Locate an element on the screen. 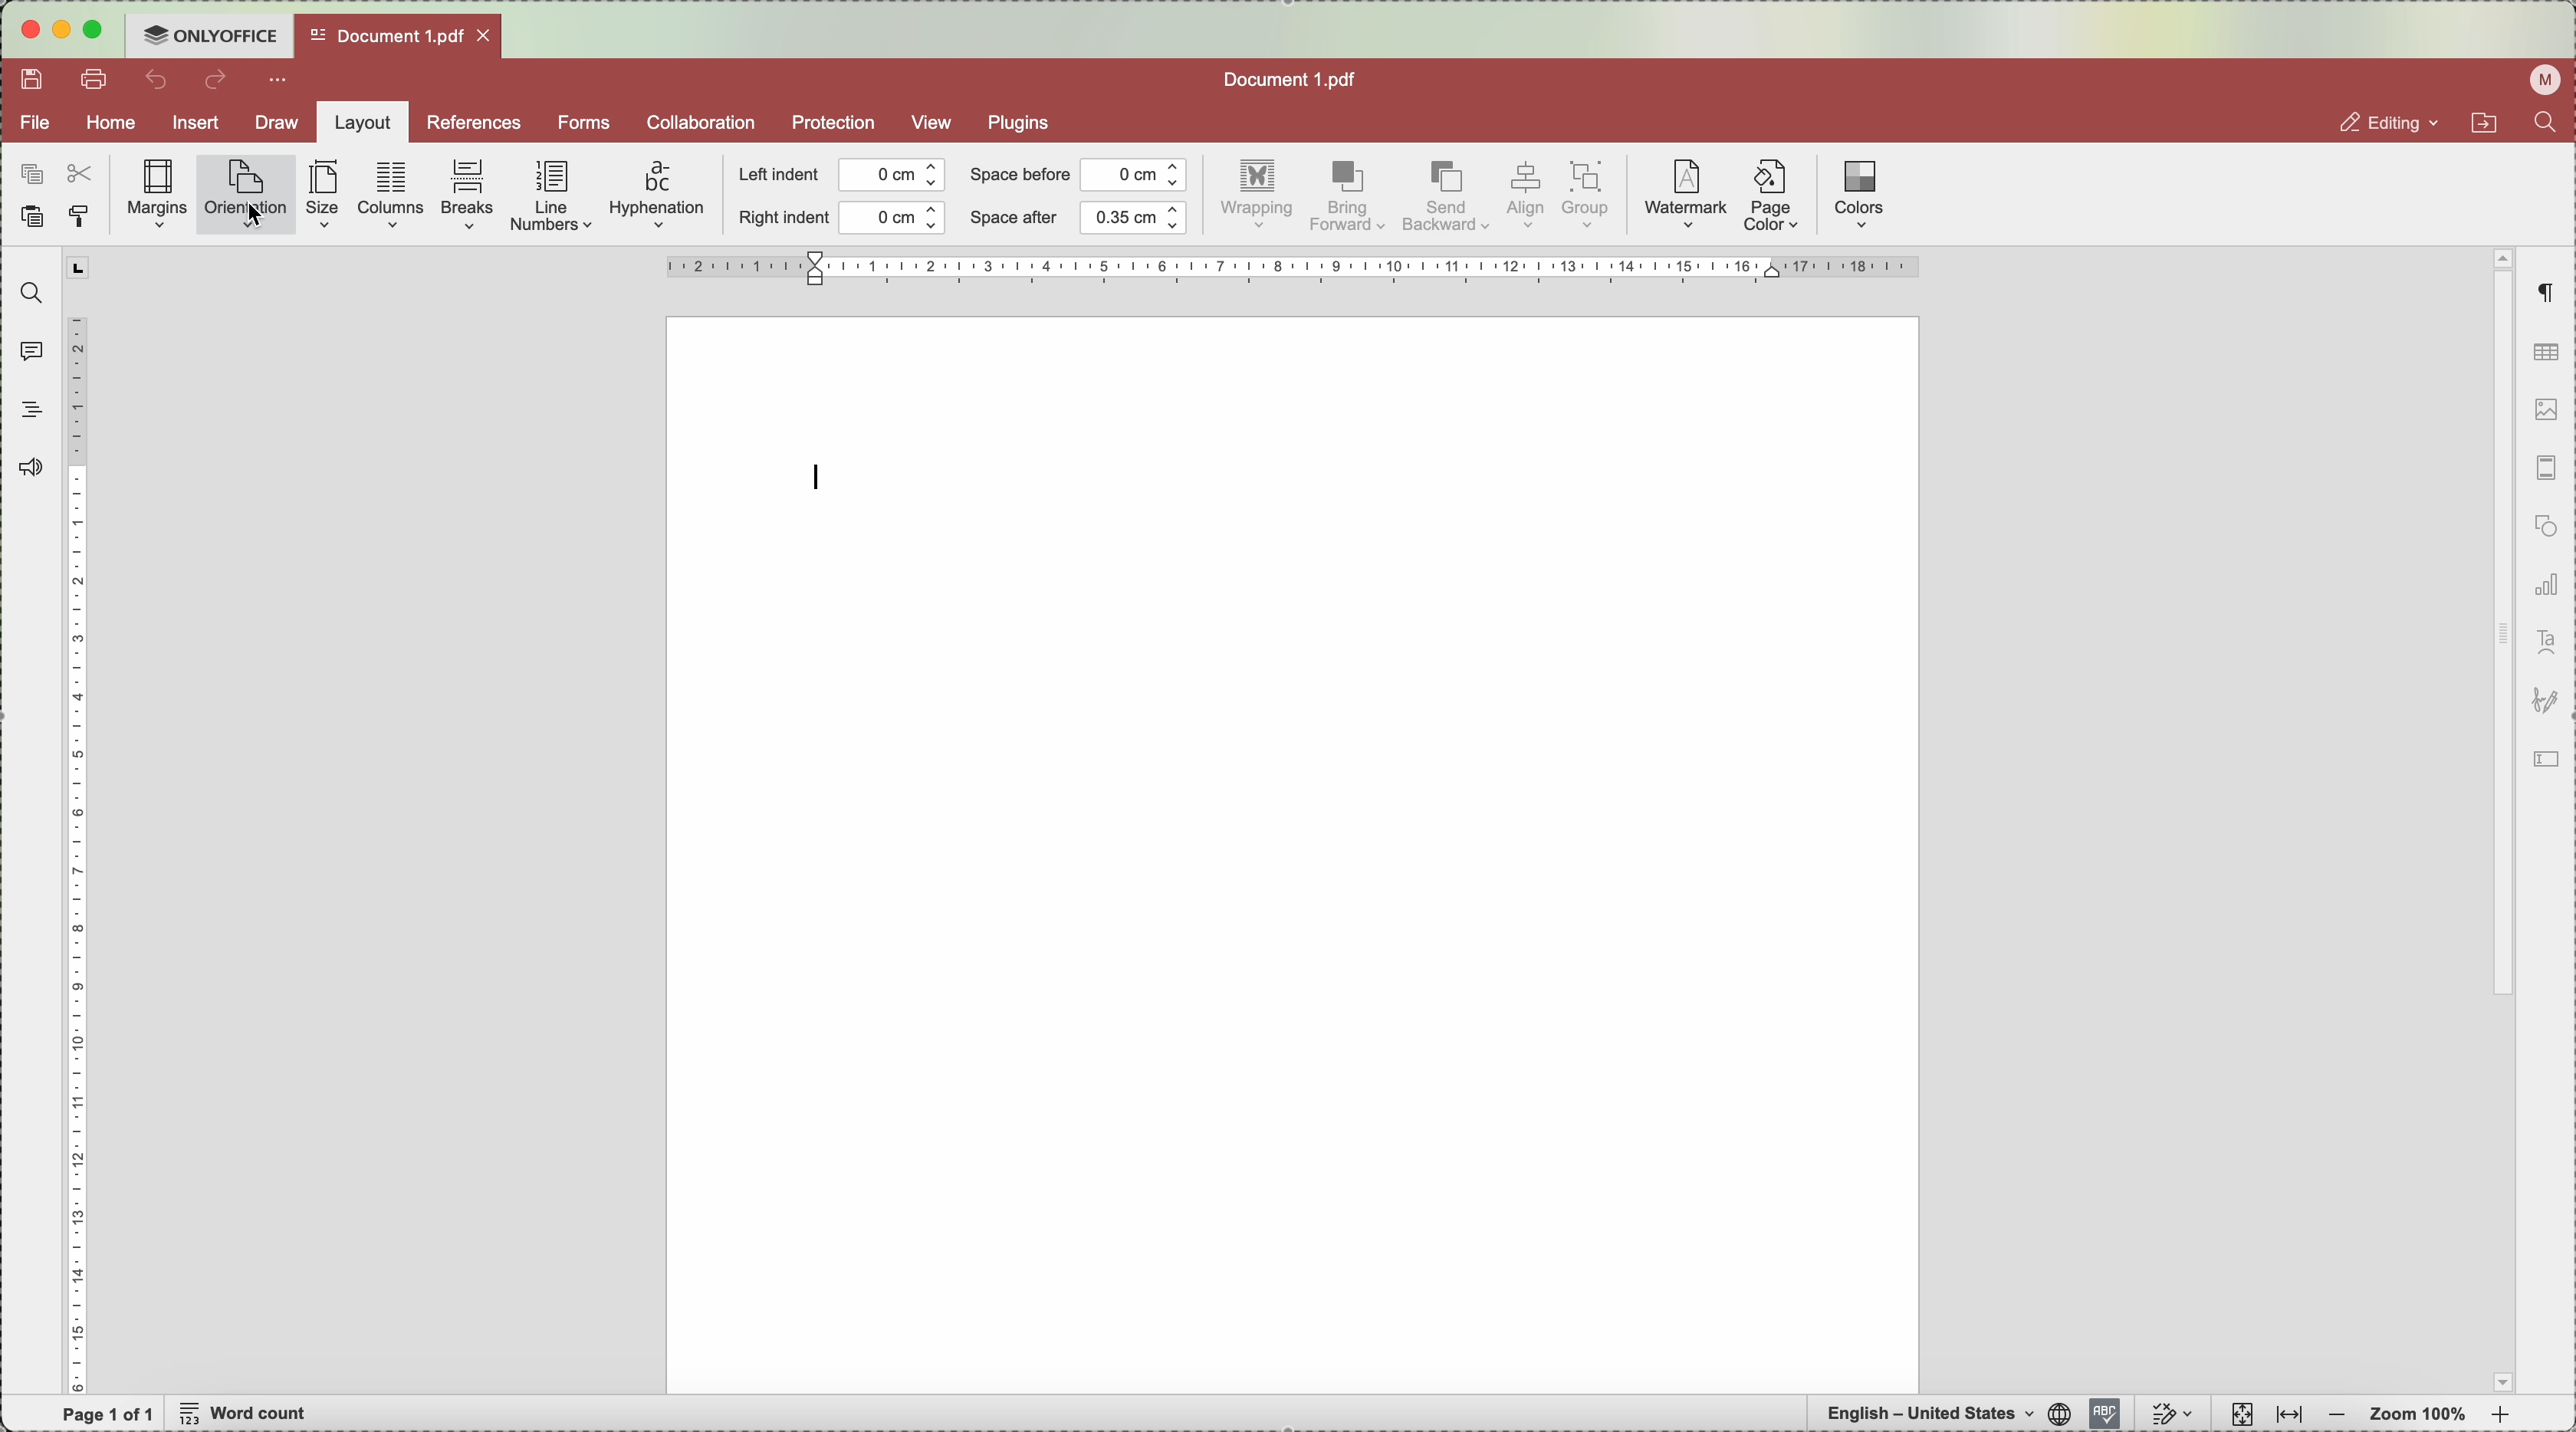  draw is located at coordinates (270, 123).